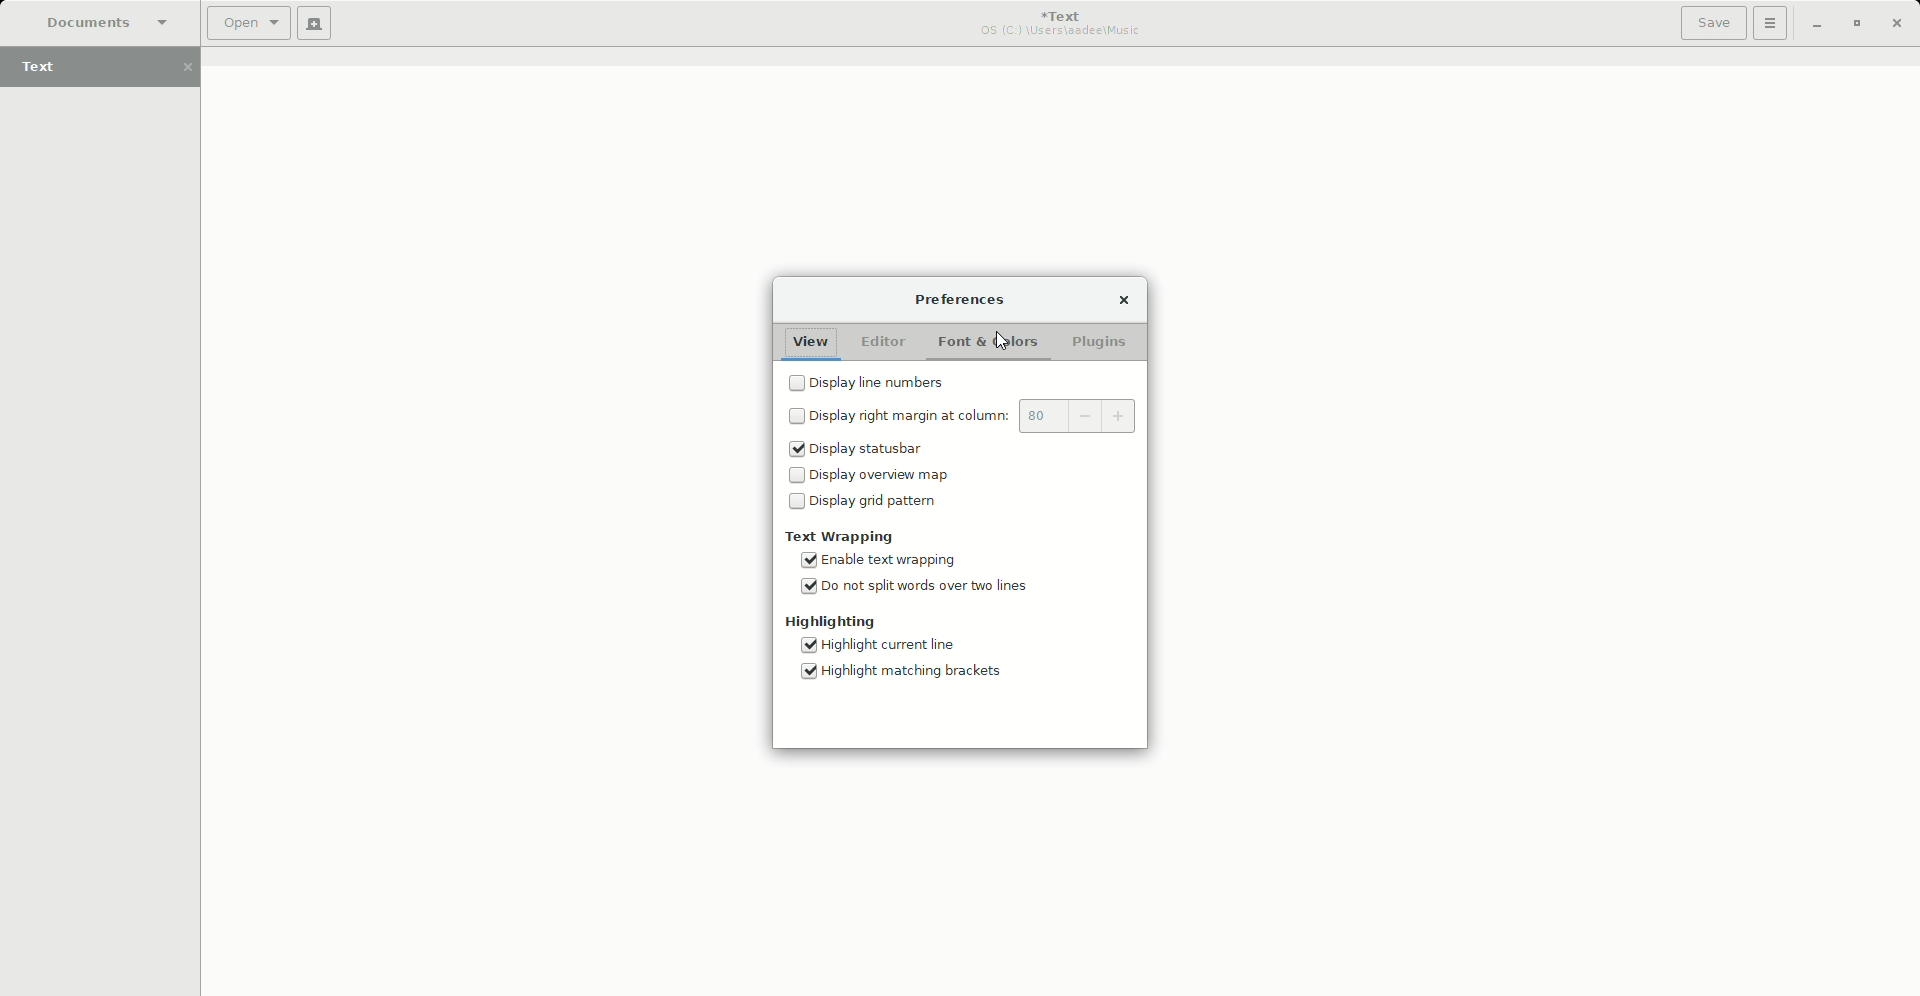 This screenshot has width=1920, height=996. What do you see at coordinates (1064, 23) in the screenshot?
I see `Text` at bounding box center [1064, 23].